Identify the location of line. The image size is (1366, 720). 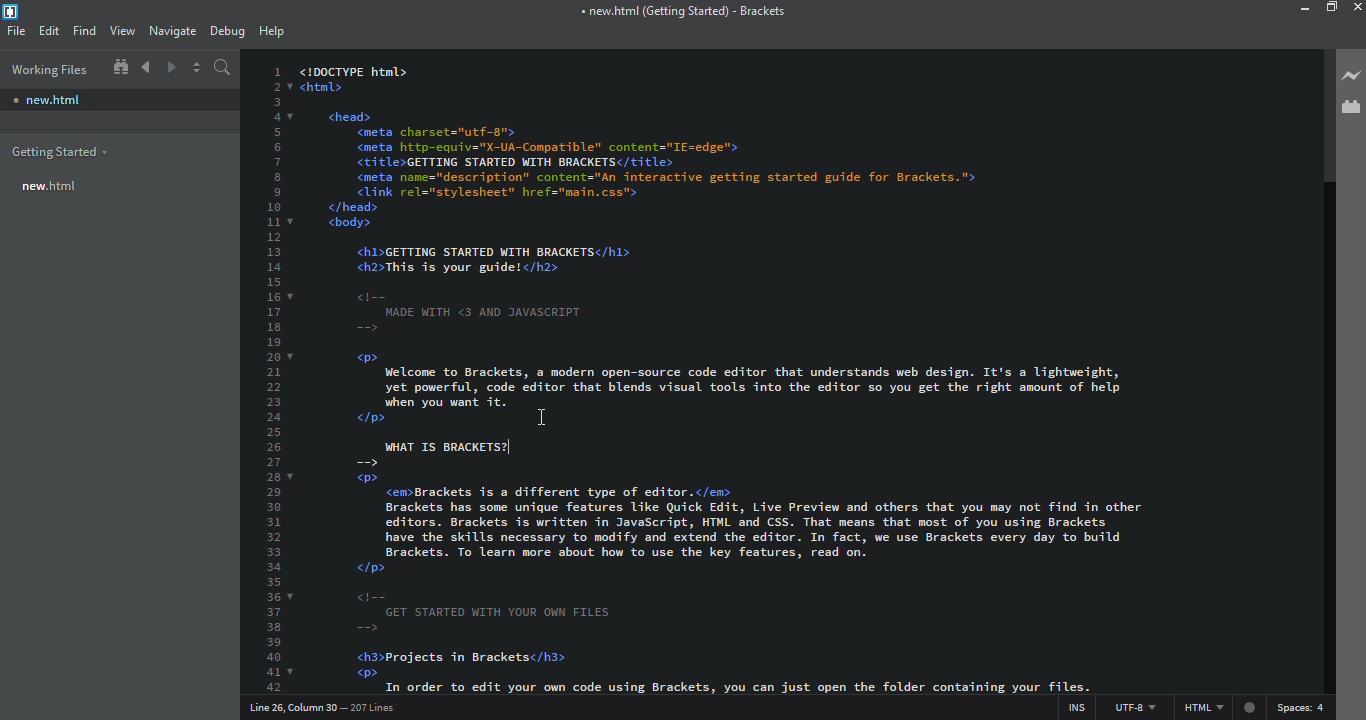
(328, 706).